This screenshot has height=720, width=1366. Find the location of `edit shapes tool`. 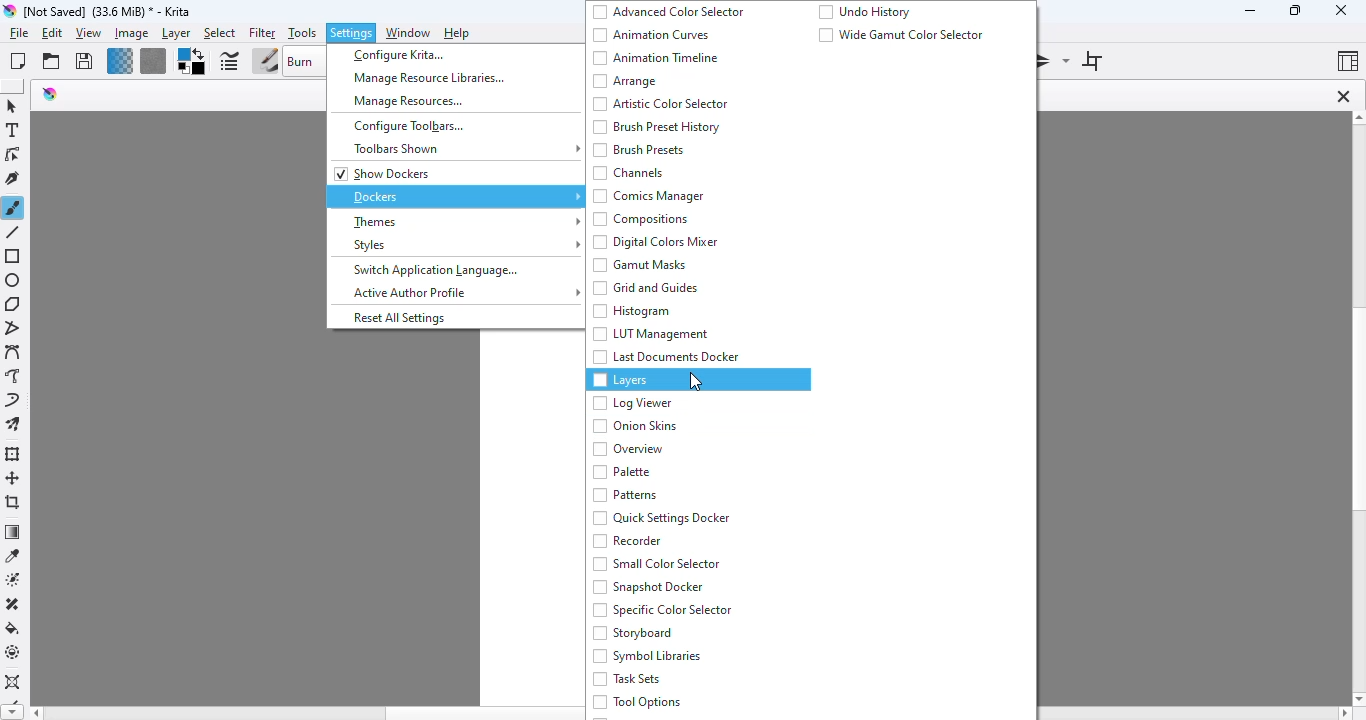

edit shapes tool is located at coordinates (12, 155).